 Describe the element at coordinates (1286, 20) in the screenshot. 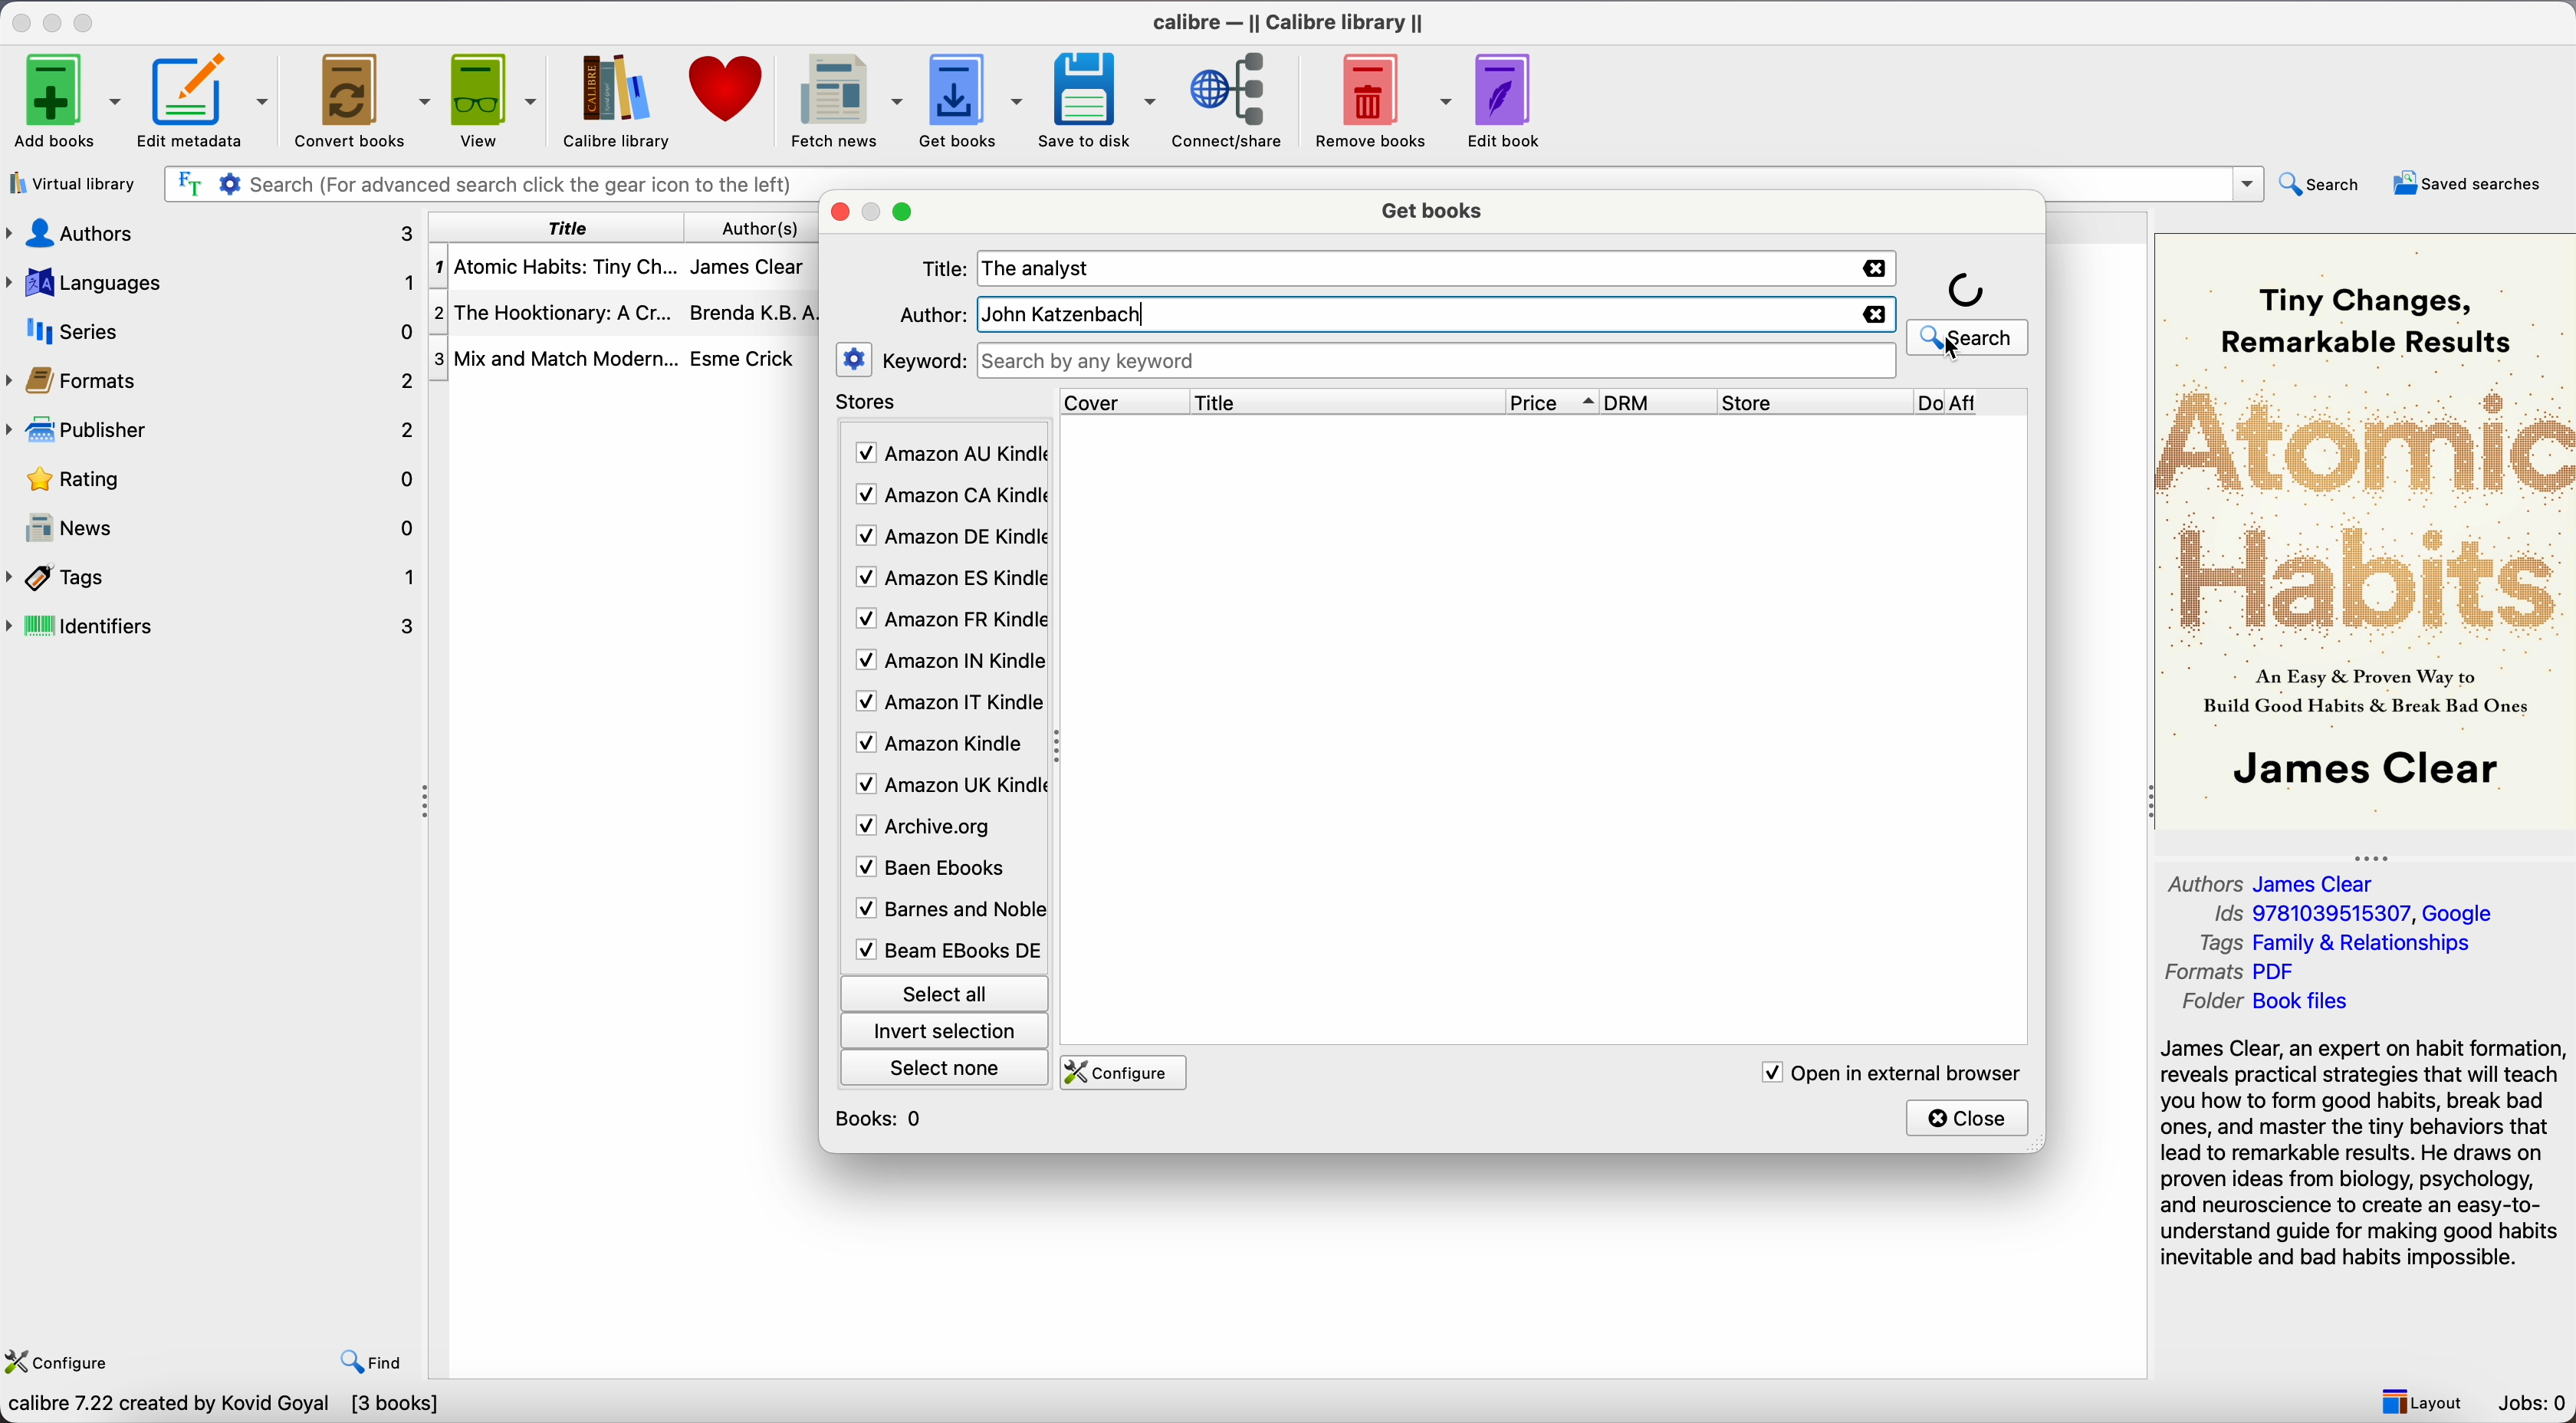

I see `Calibre - || Calibre library ||` at that location.